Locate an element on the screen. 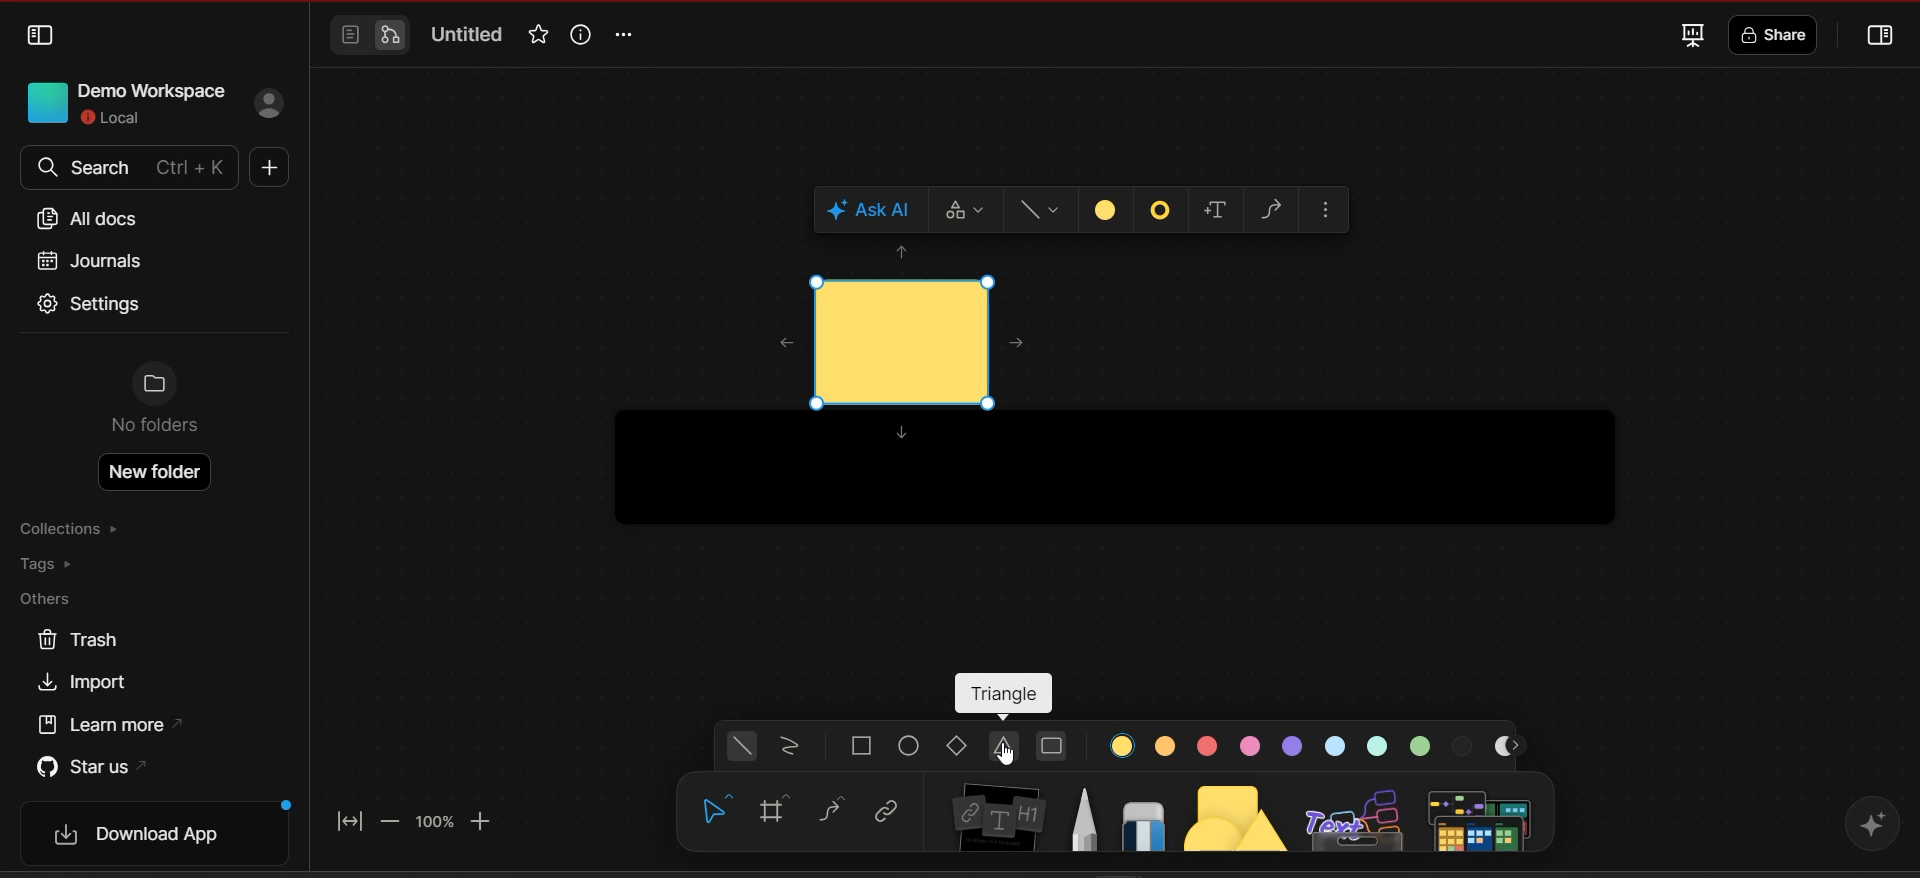 Image resolution: width=1920 pixels, height=878 pixels. options is located at coordinates (629, 35).